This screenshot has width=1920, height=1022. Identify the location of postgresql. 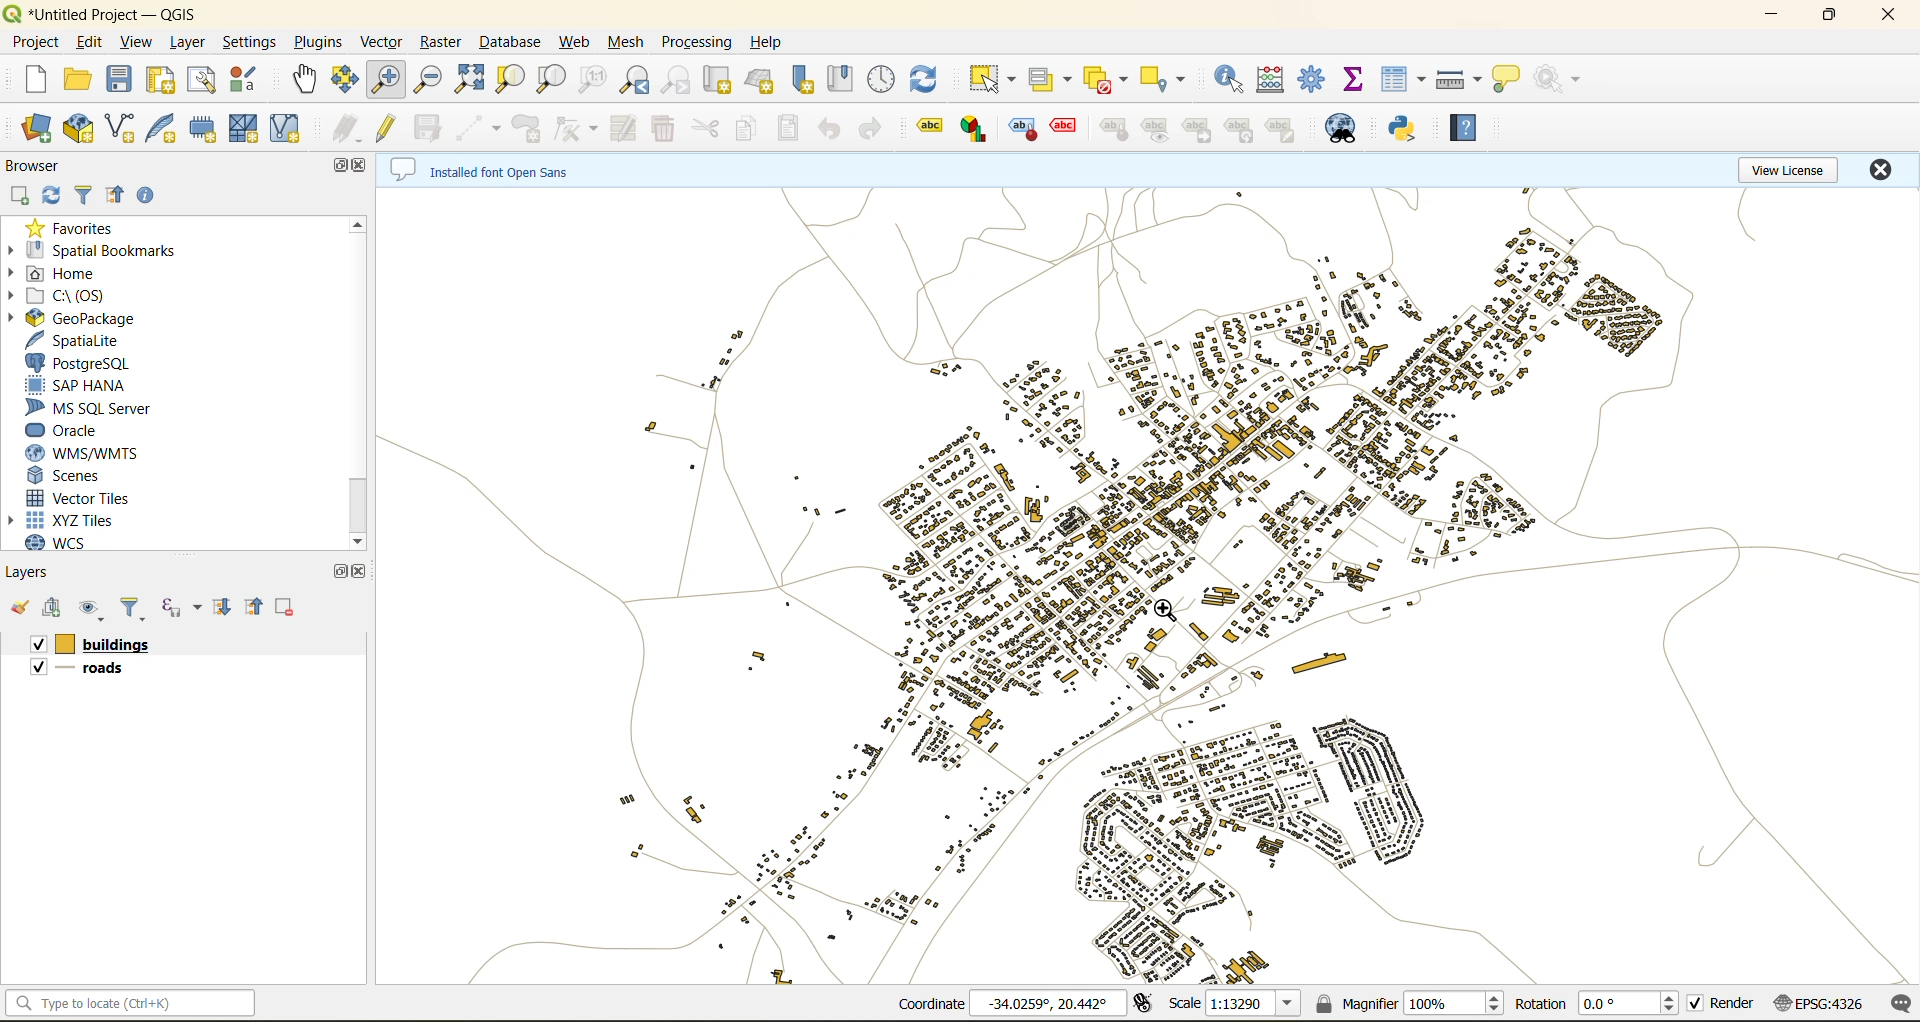
(84, 362).